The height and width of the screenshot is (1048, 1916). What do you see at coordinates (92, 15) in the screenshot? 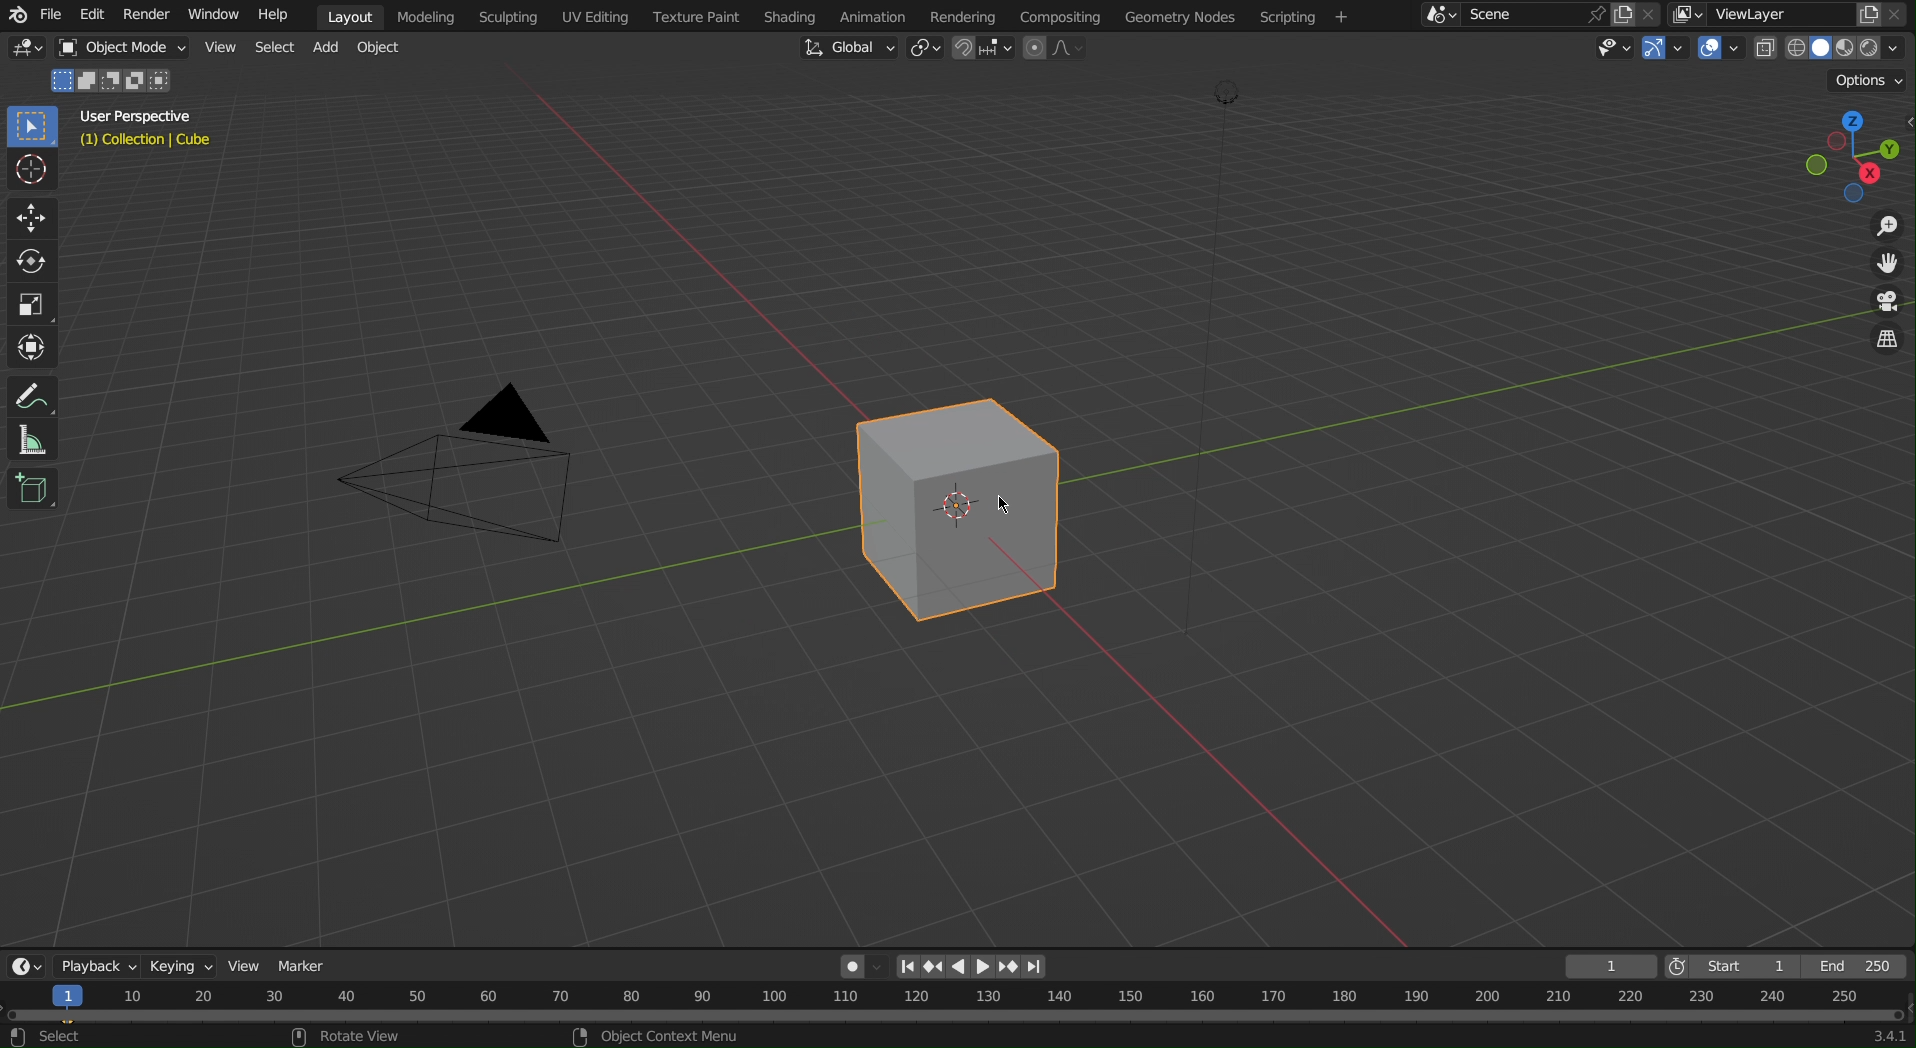
I see `Edit` at bounding box center [92, 15].